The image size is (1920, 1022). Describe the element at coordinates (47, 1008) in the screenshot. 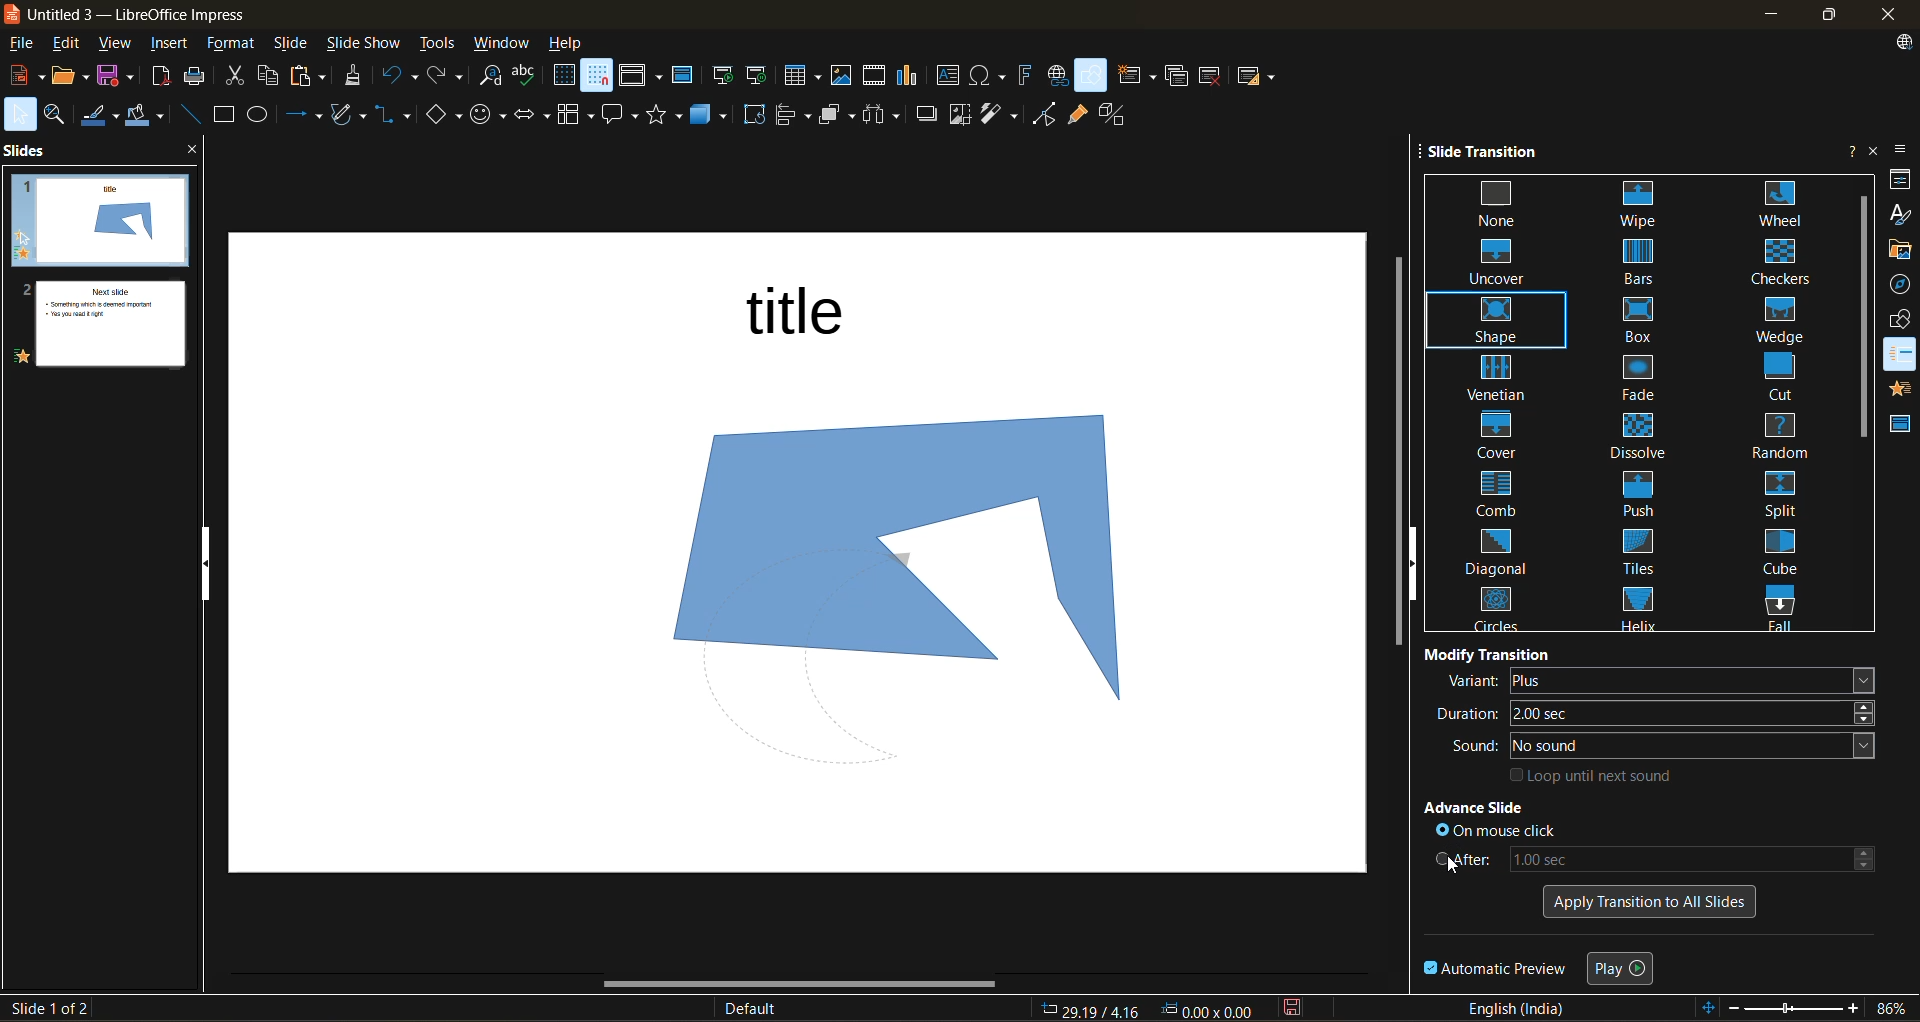

I see `slide count` at that location.